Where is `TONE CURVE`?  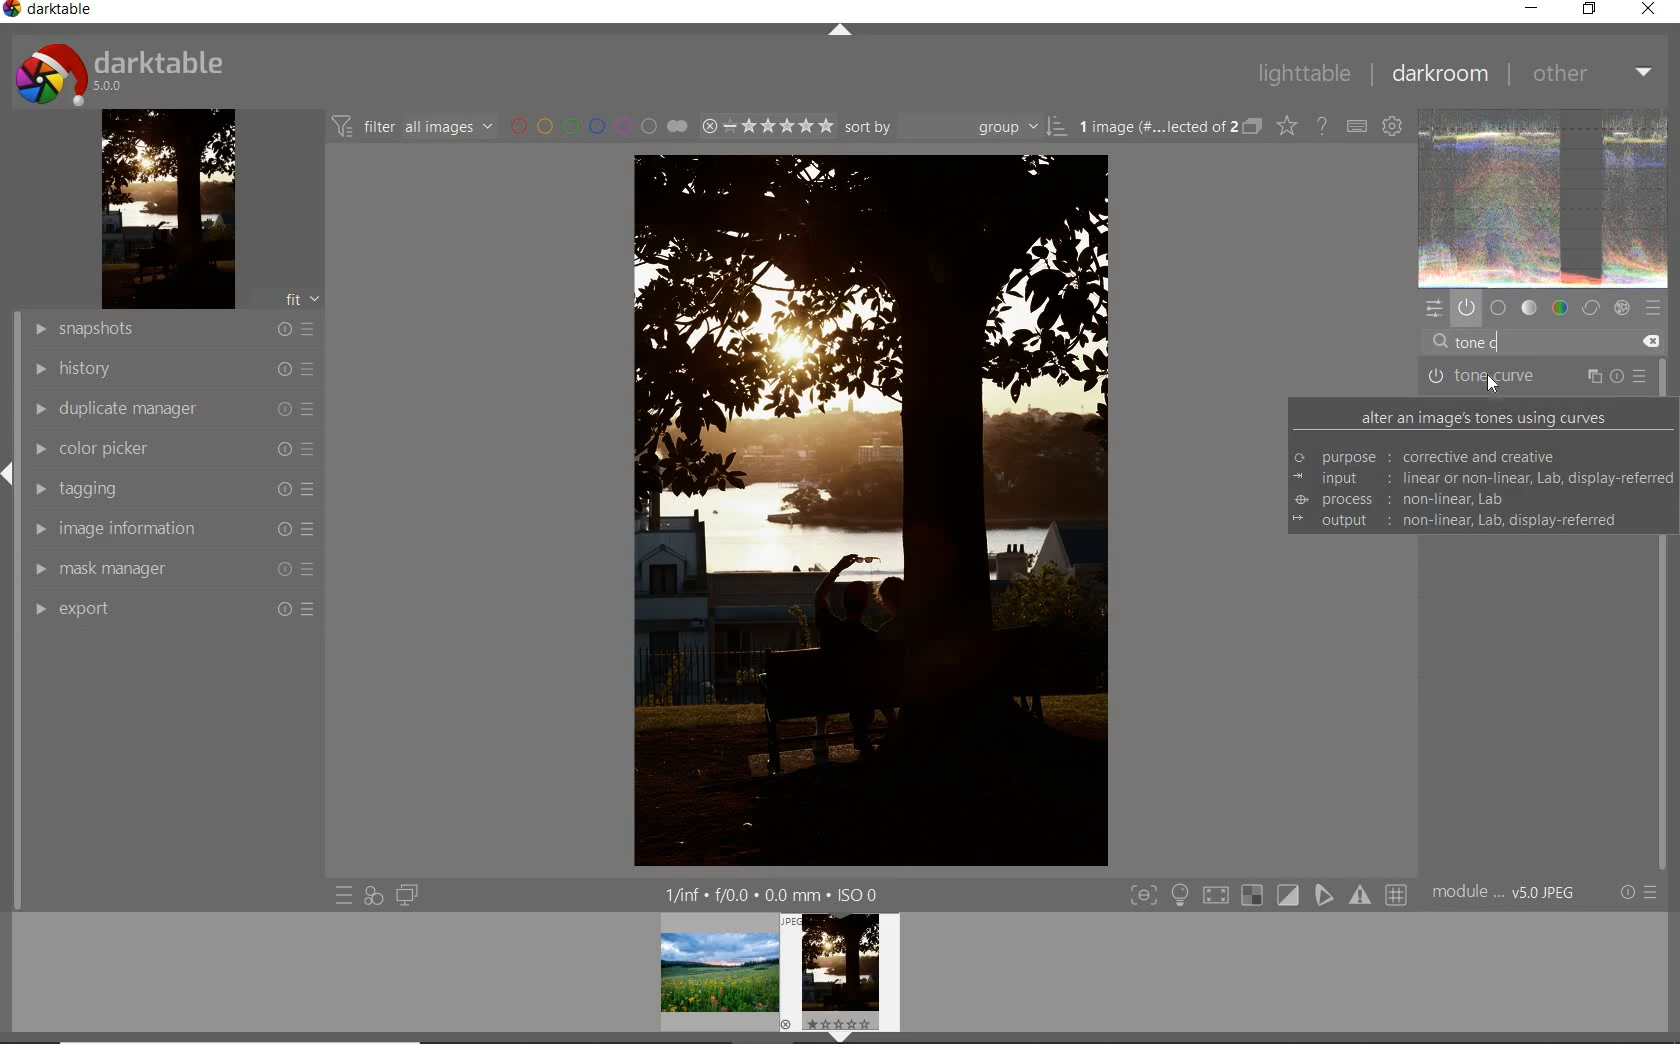
TONE CURVE is located at coordinates (1537, 374).